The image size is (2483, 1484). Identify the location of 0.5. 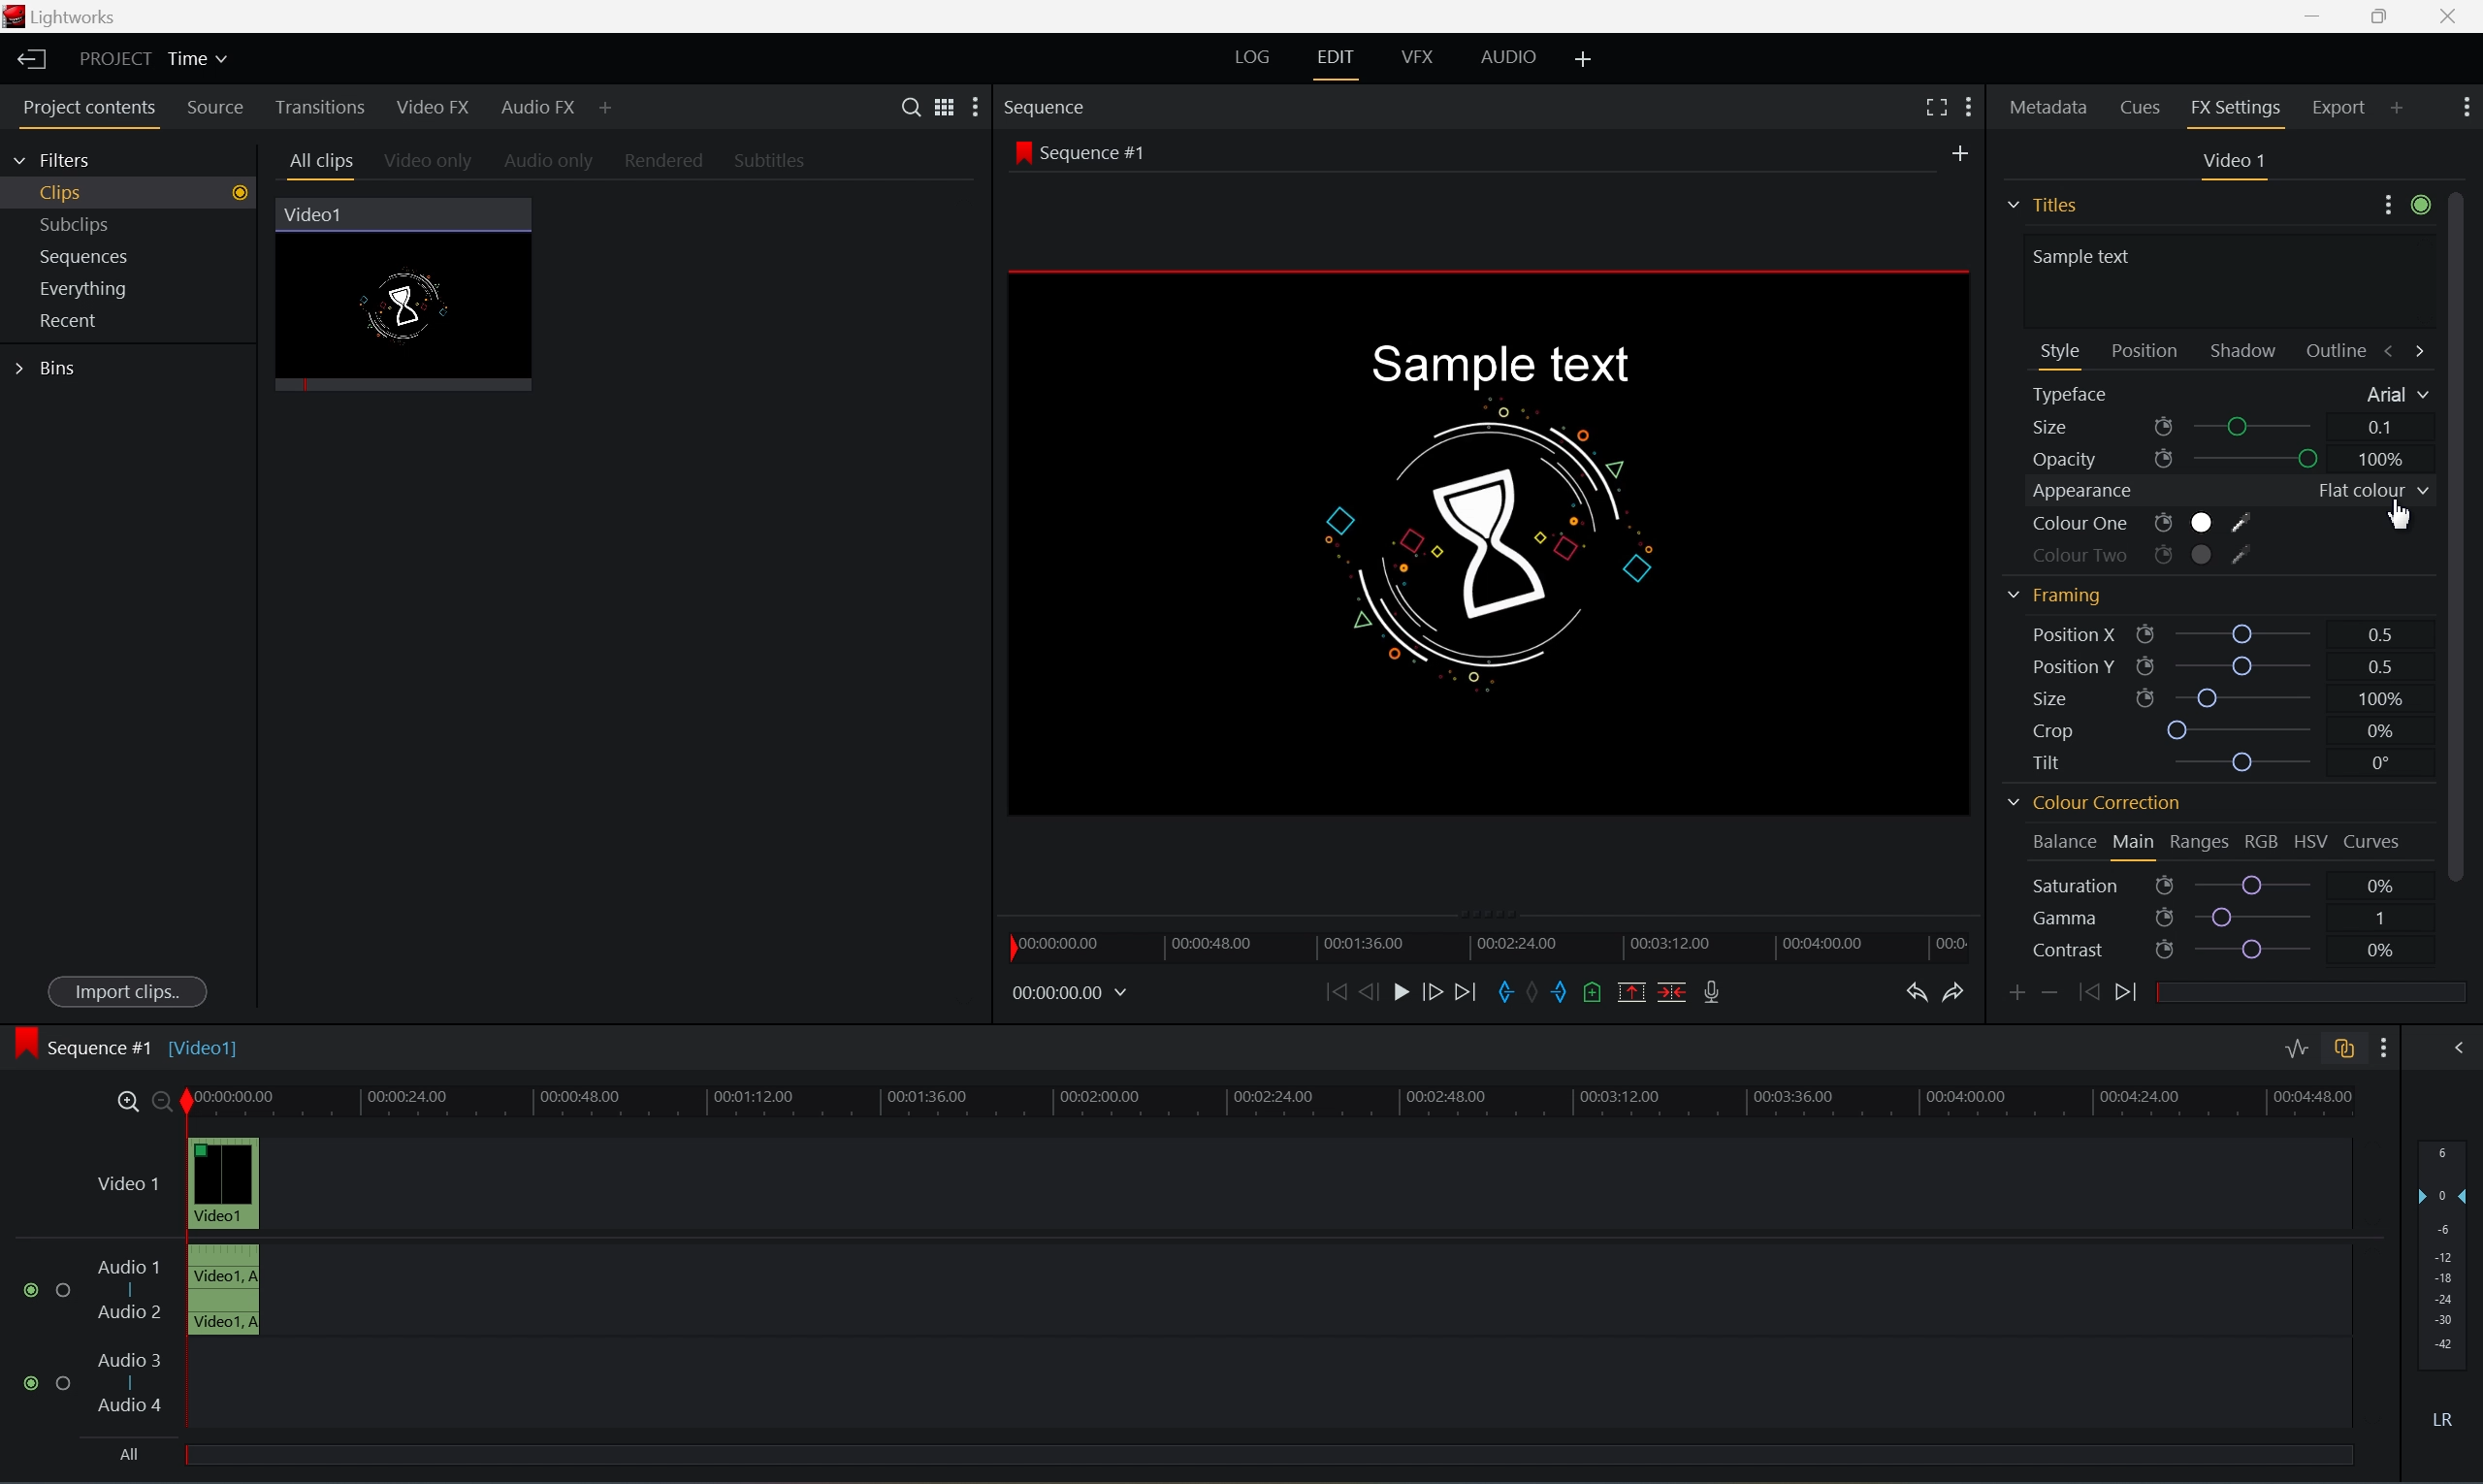
(2376, 663).